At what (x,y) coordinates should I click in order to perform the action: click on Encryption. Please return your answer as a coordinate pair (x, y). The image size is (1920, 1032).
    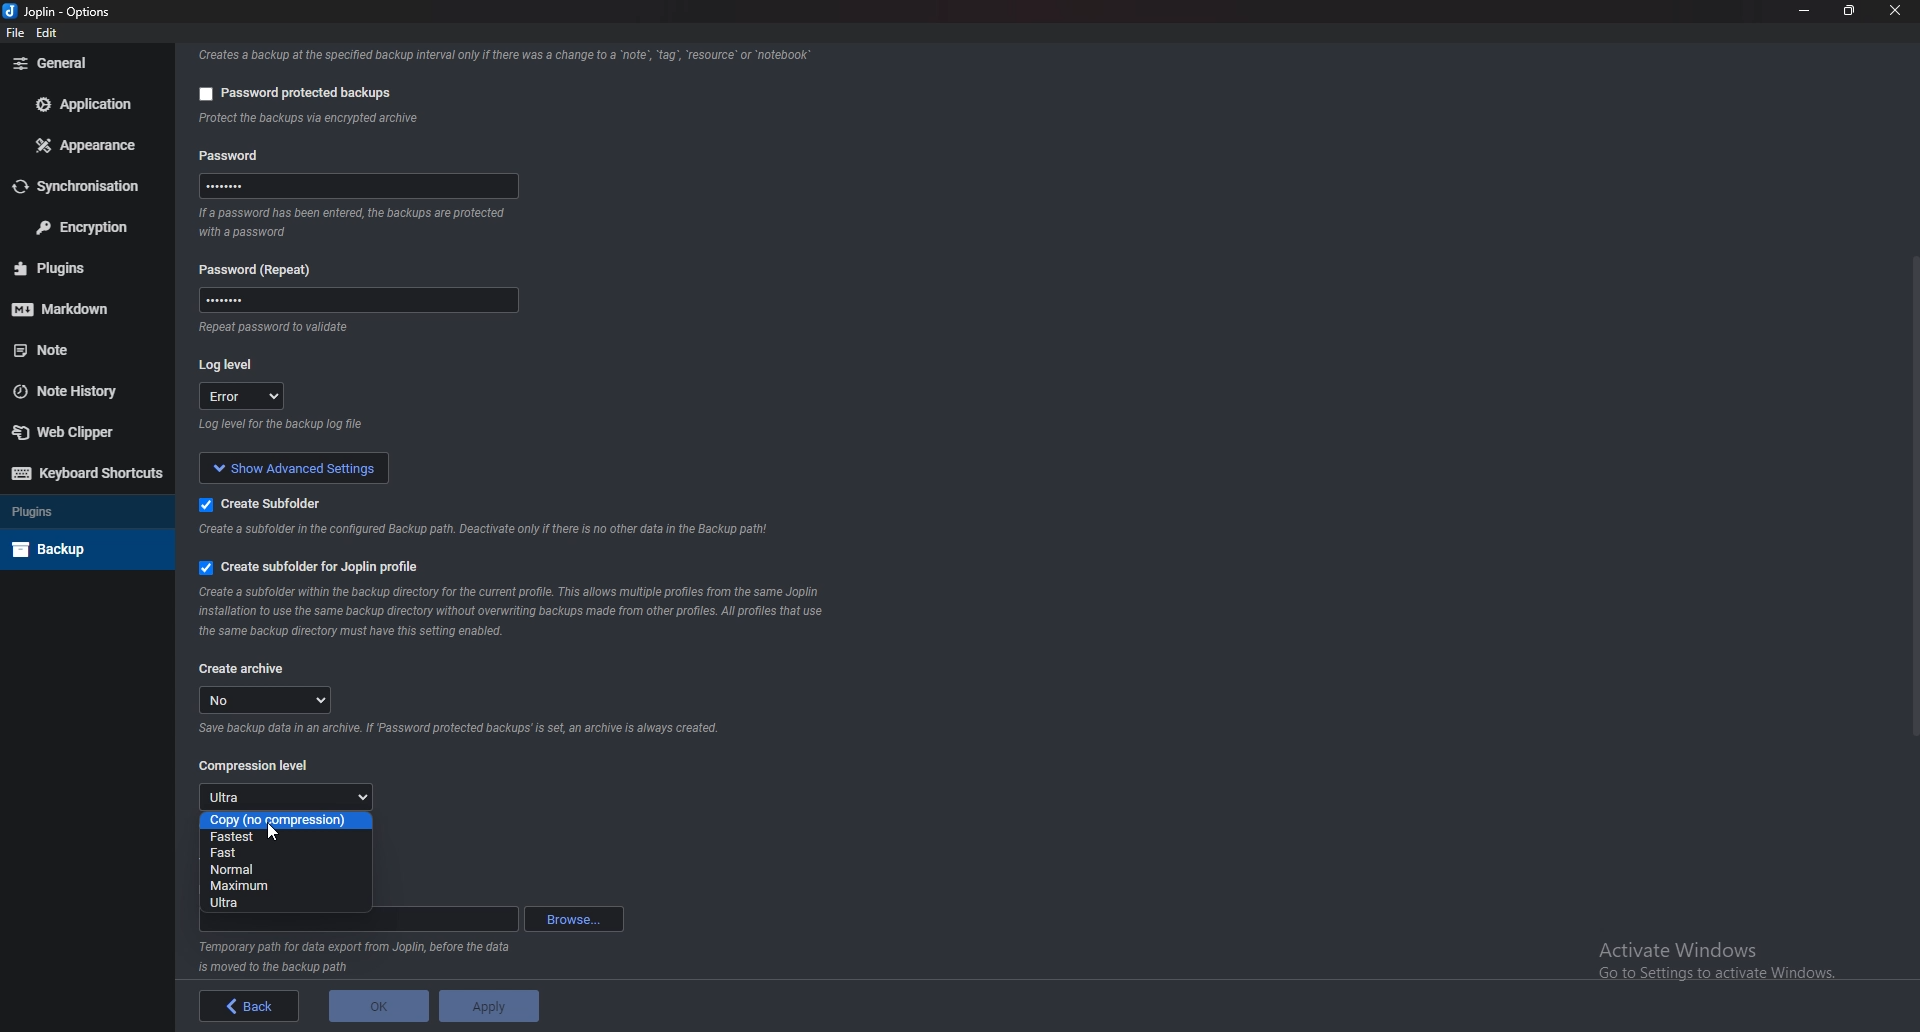
    Looking at the image, I should click on (82, 226).